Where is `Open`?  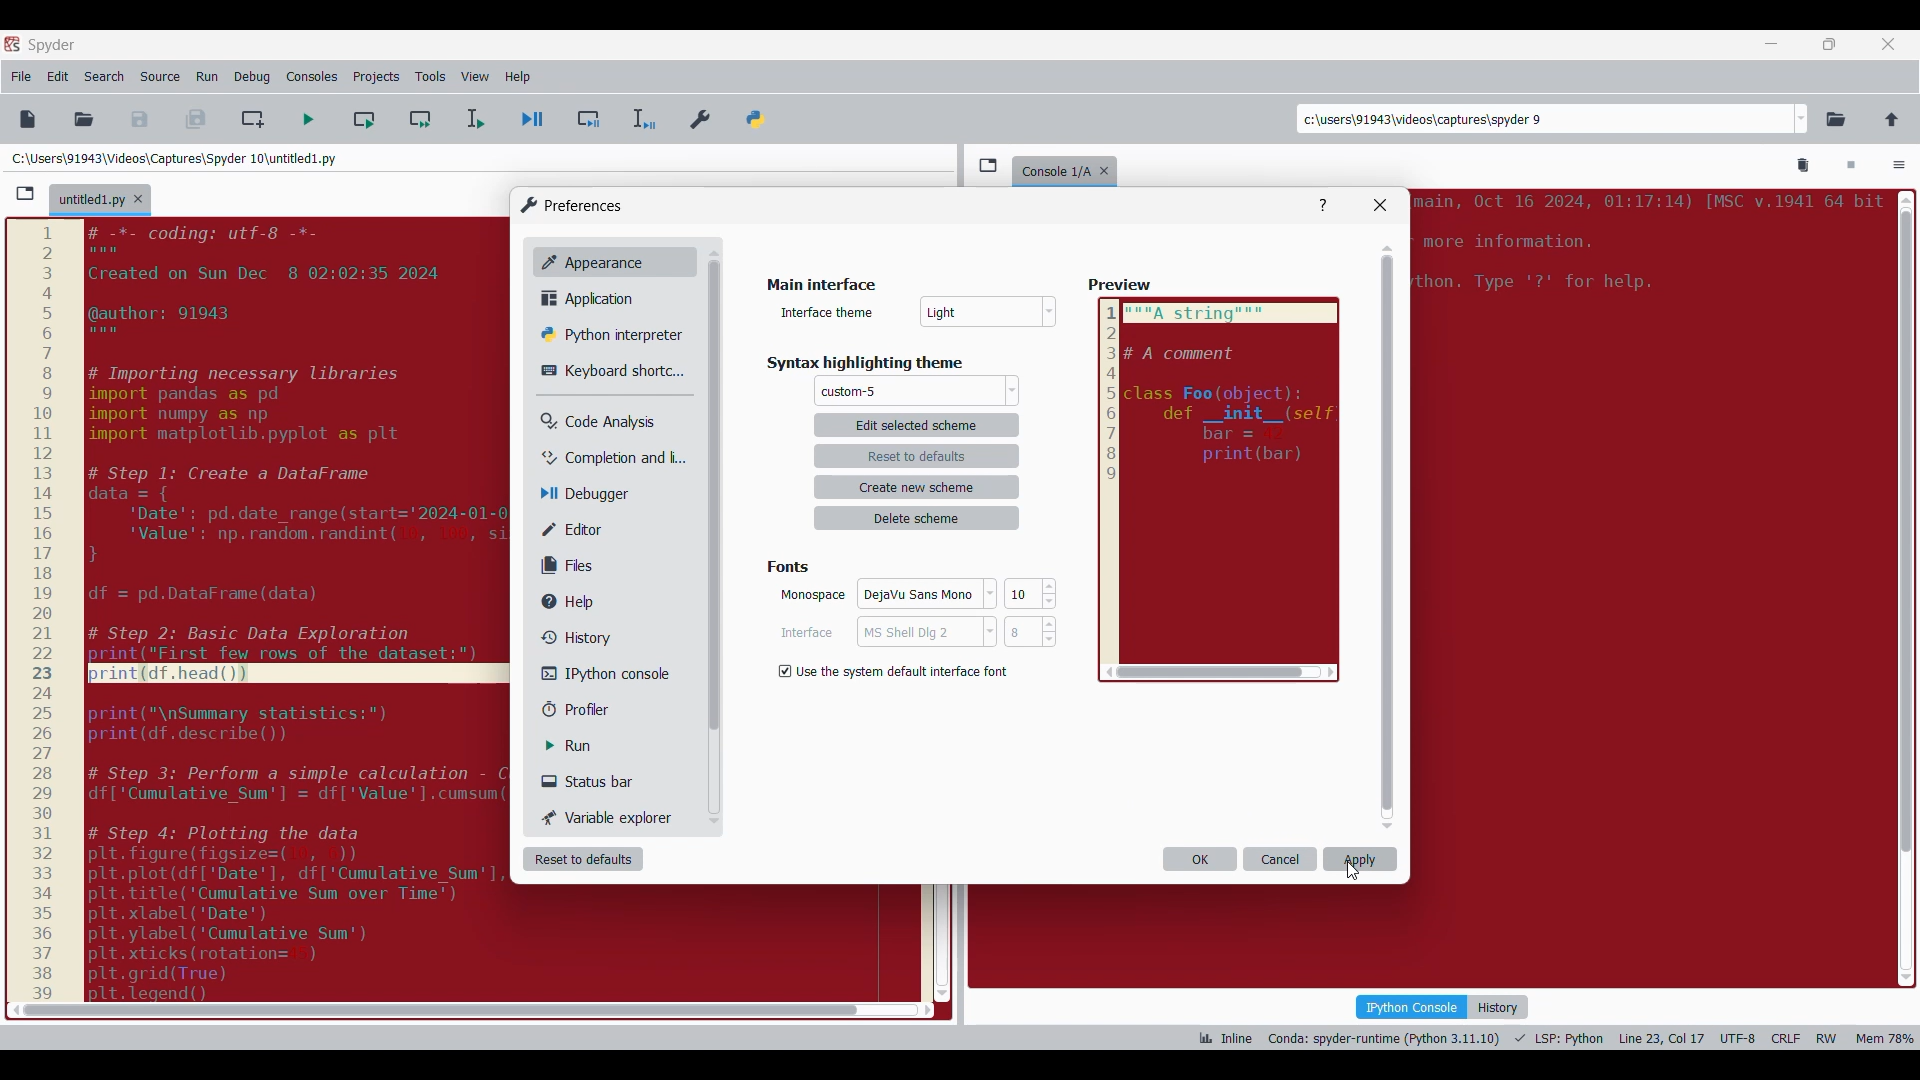 Open is located at coordinates (84, 119).